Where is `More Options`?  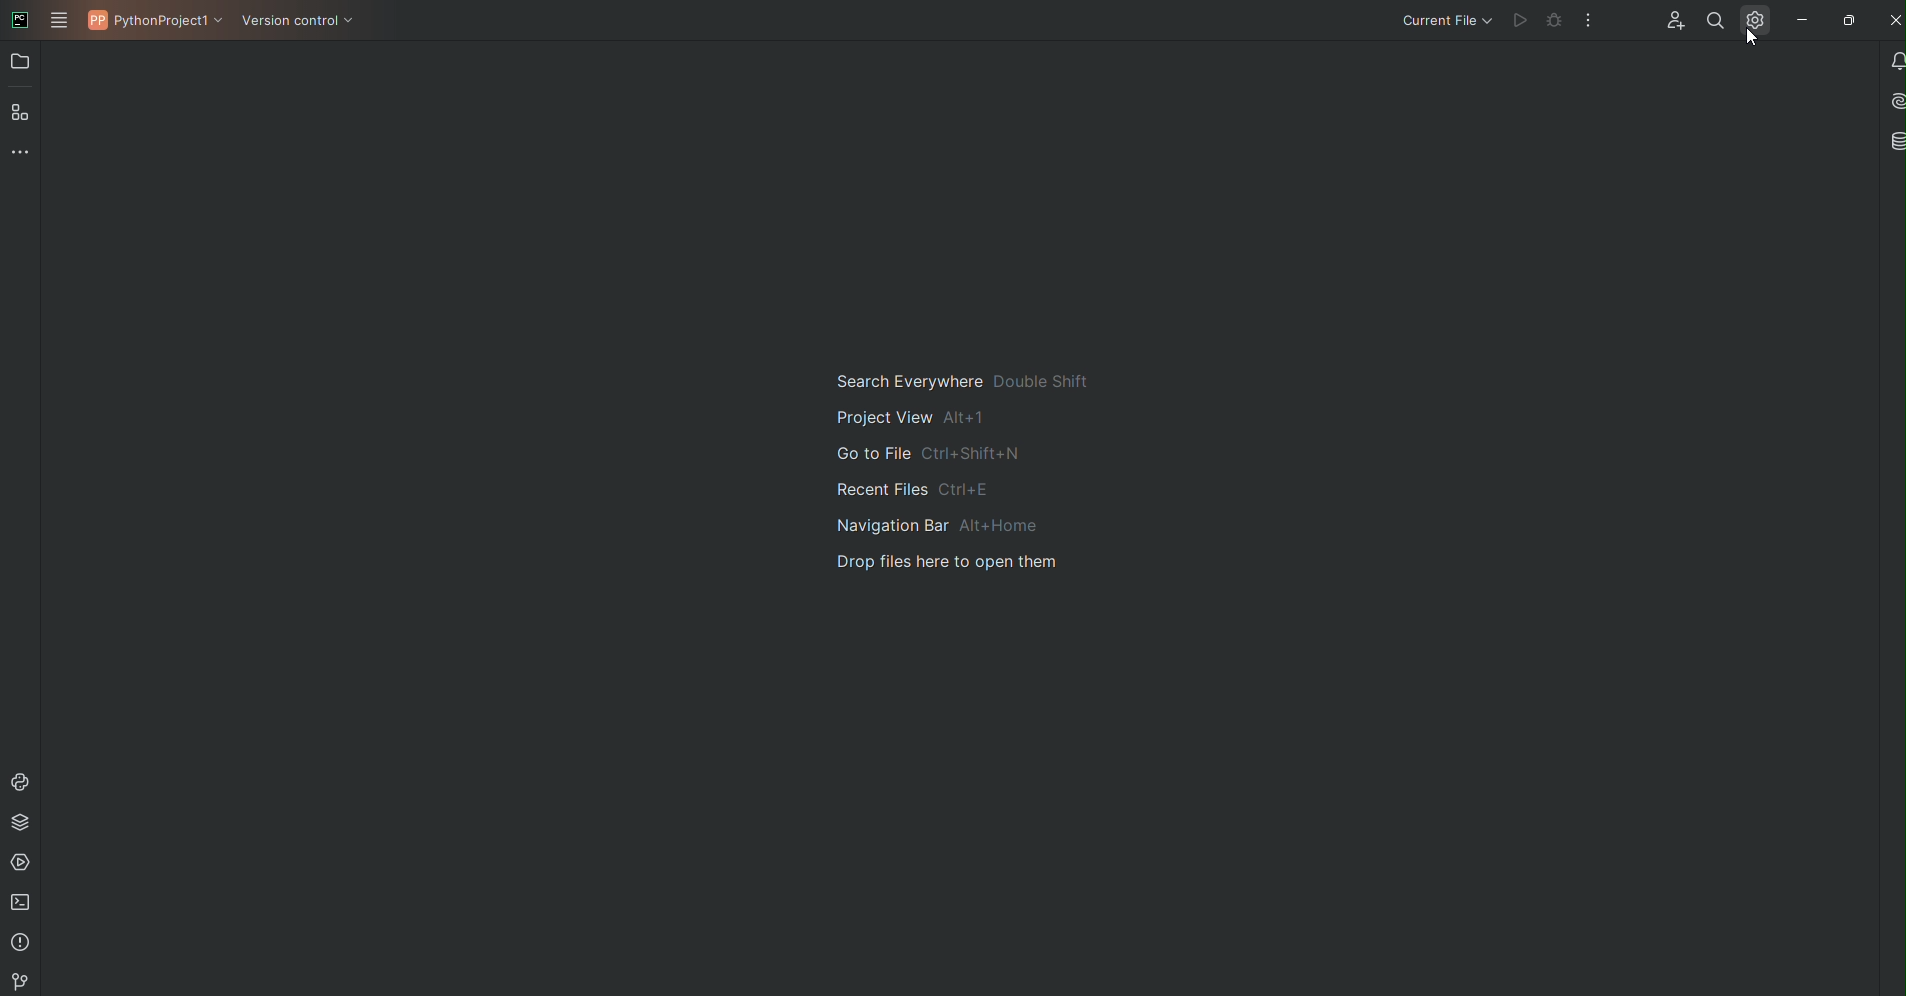 More Options is located at coordinates (1586, 23).